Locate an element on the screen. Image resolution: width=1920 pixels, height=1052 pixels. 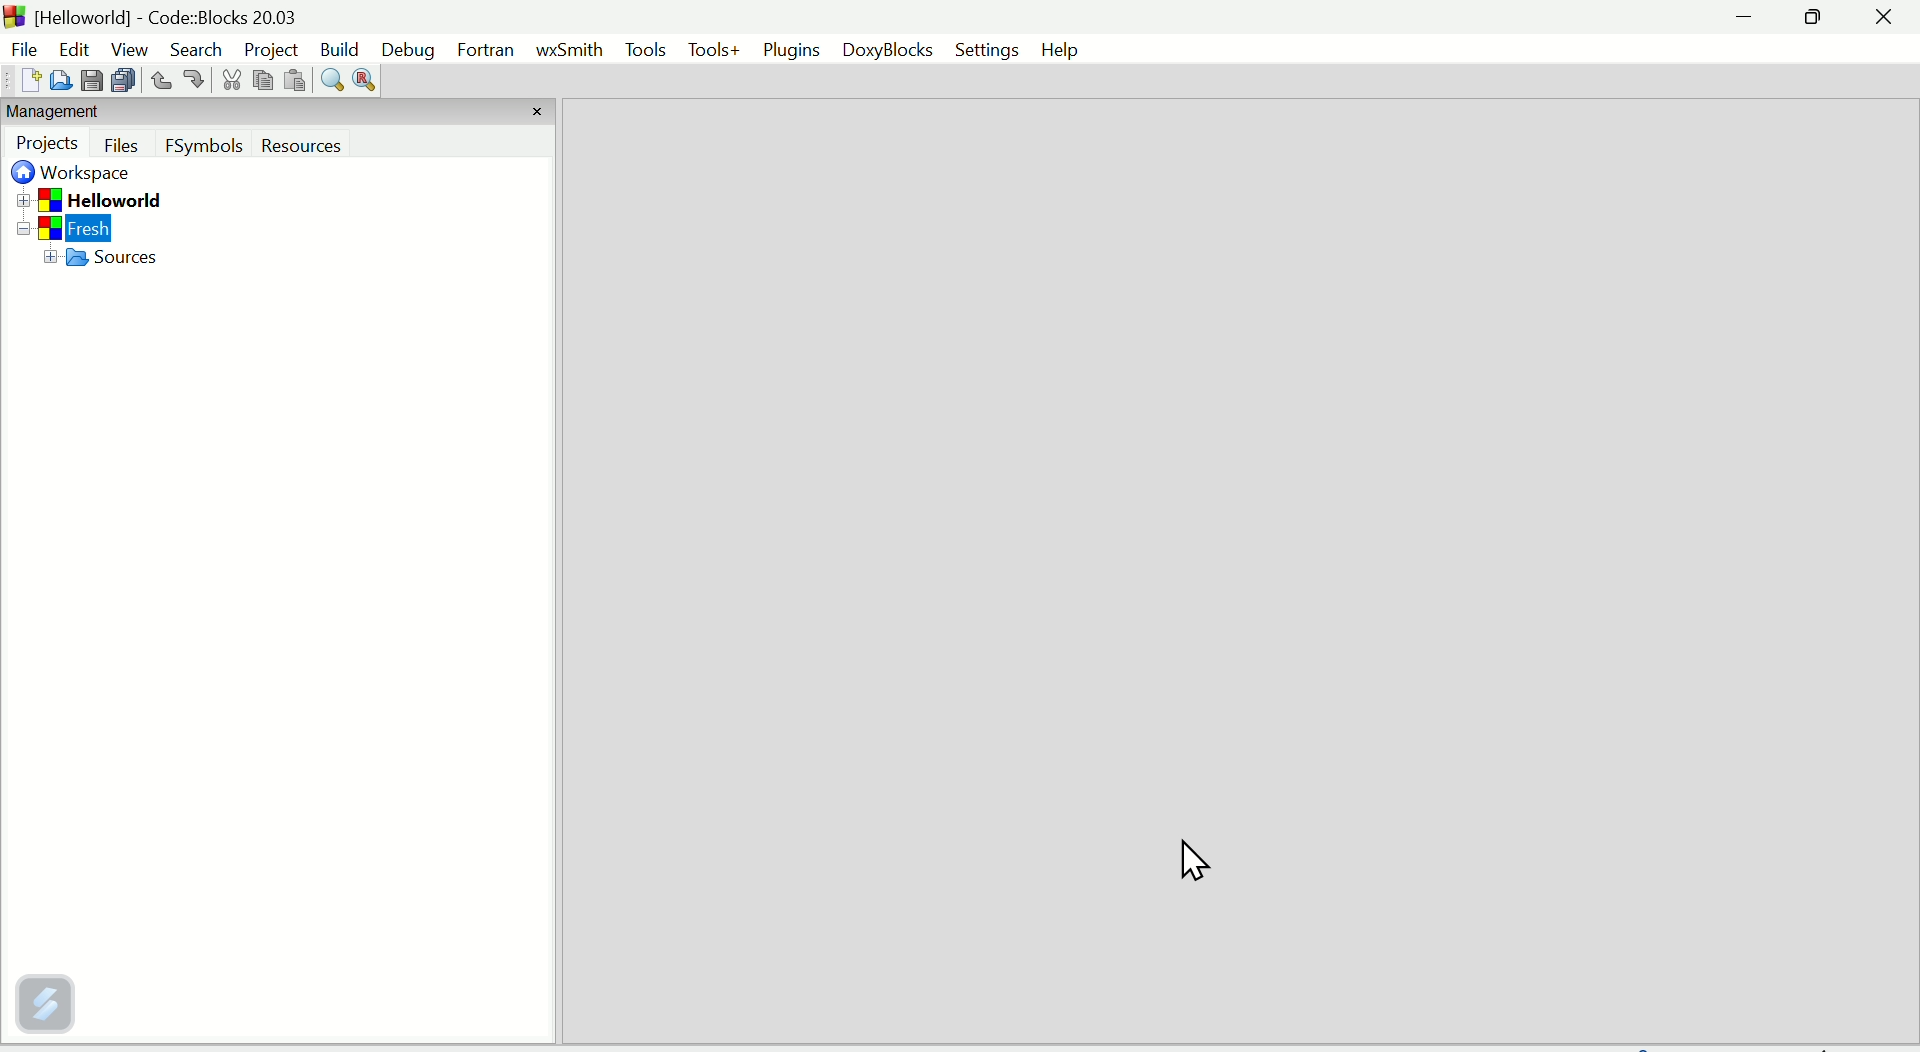
View is located at coordinates (126, 48).